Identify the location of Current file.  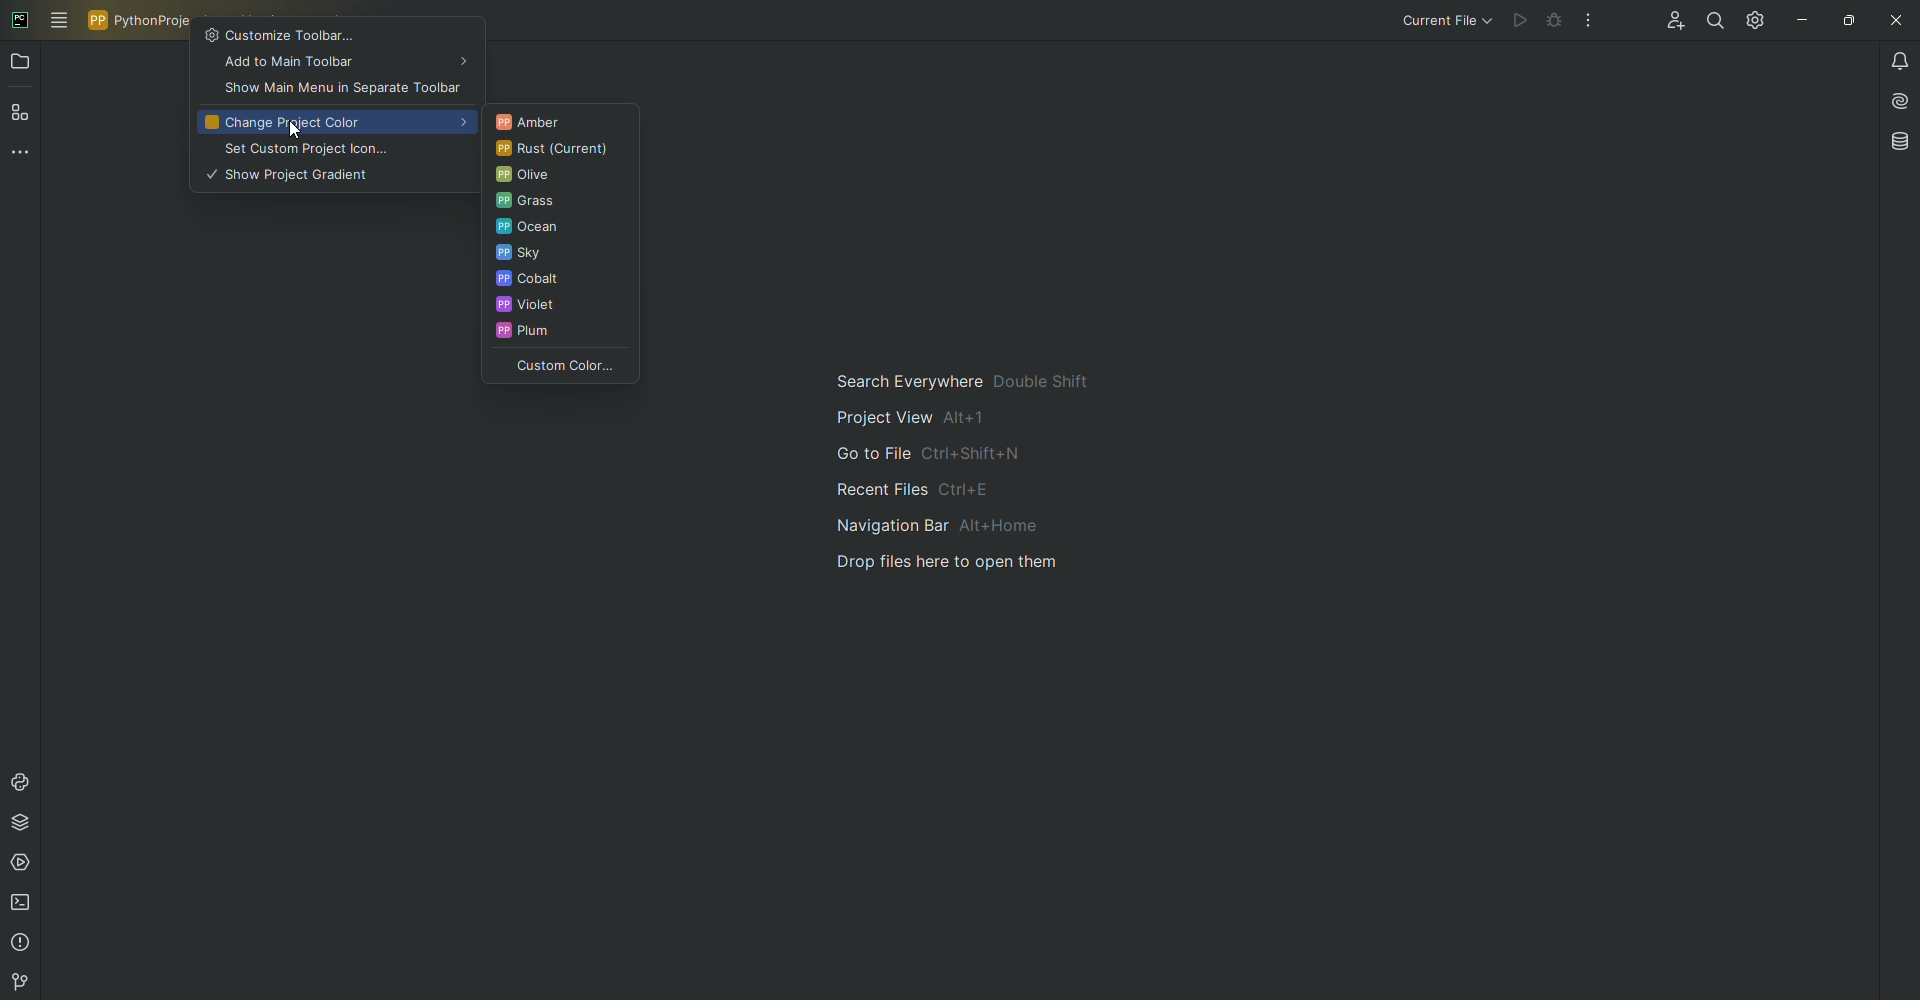
(1445, 22).